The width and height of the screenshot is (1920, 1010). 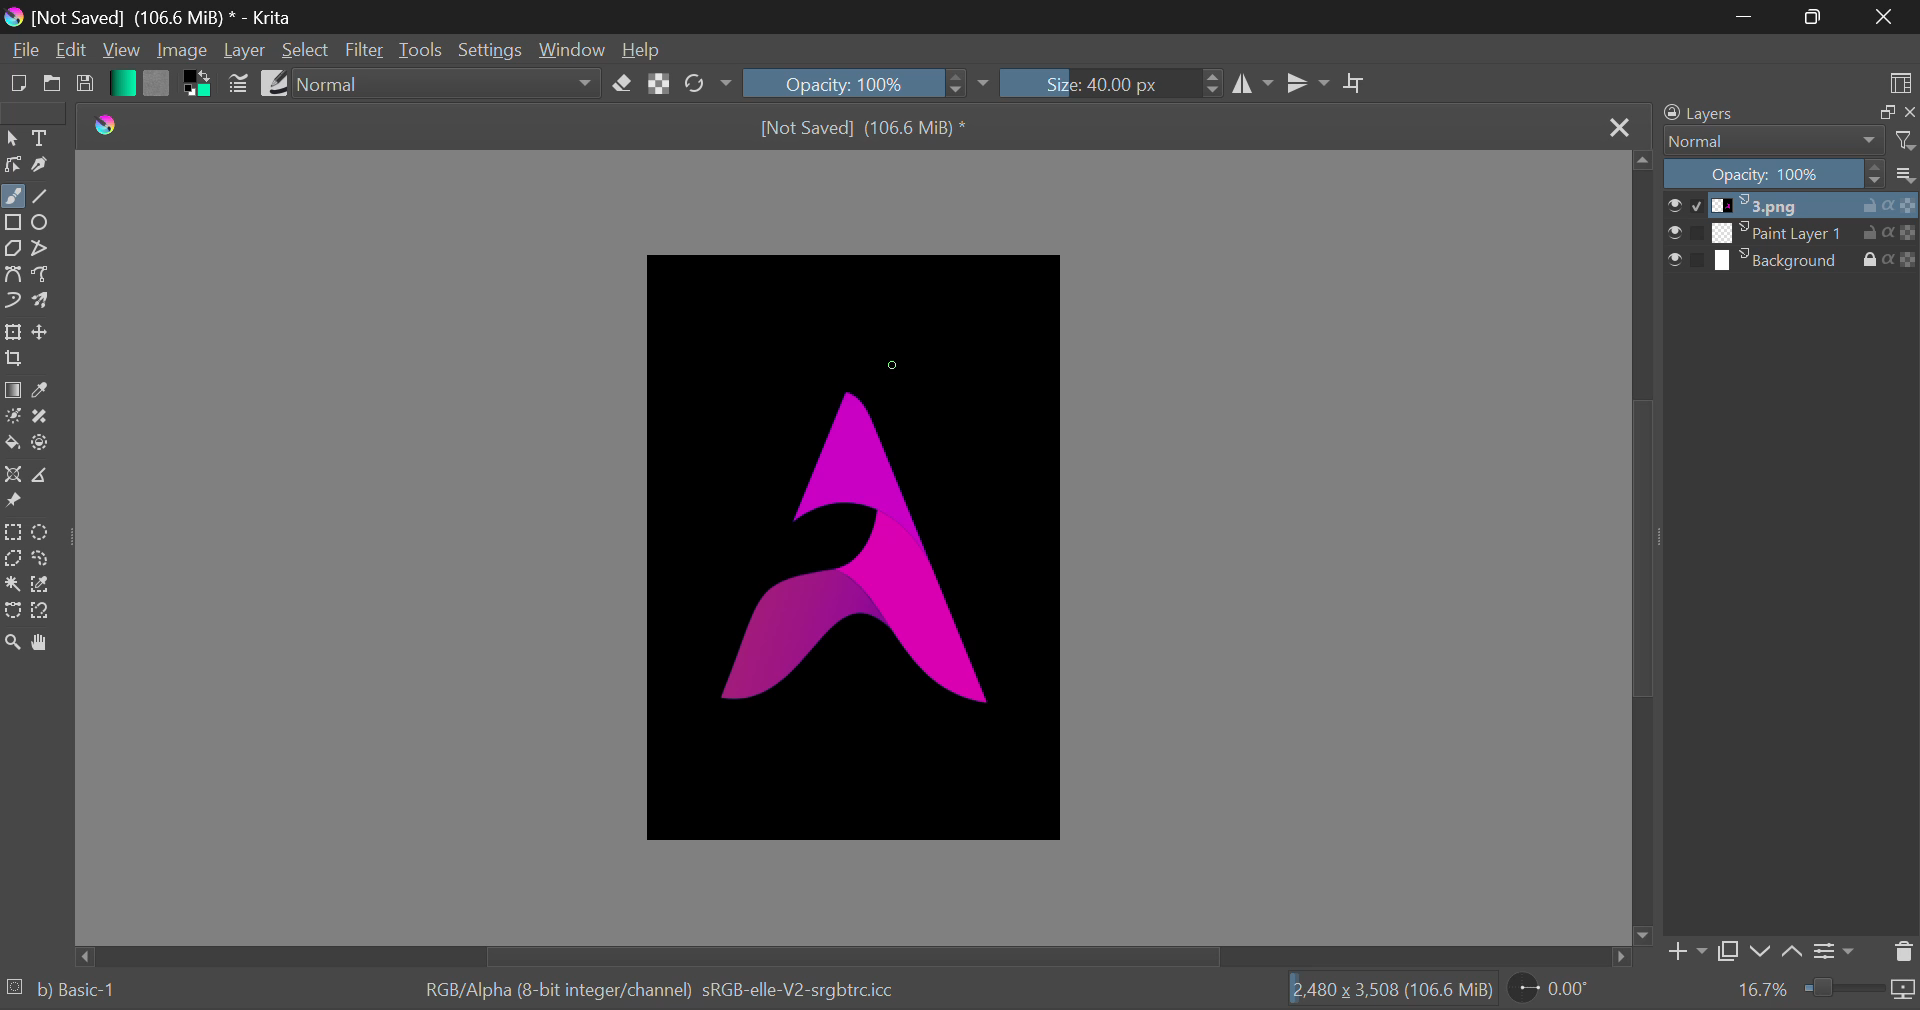 What do you see at coordinates (44, 416) in the screenshot?
I see `Smart Patch Tool` at bounding box center [44, 416].